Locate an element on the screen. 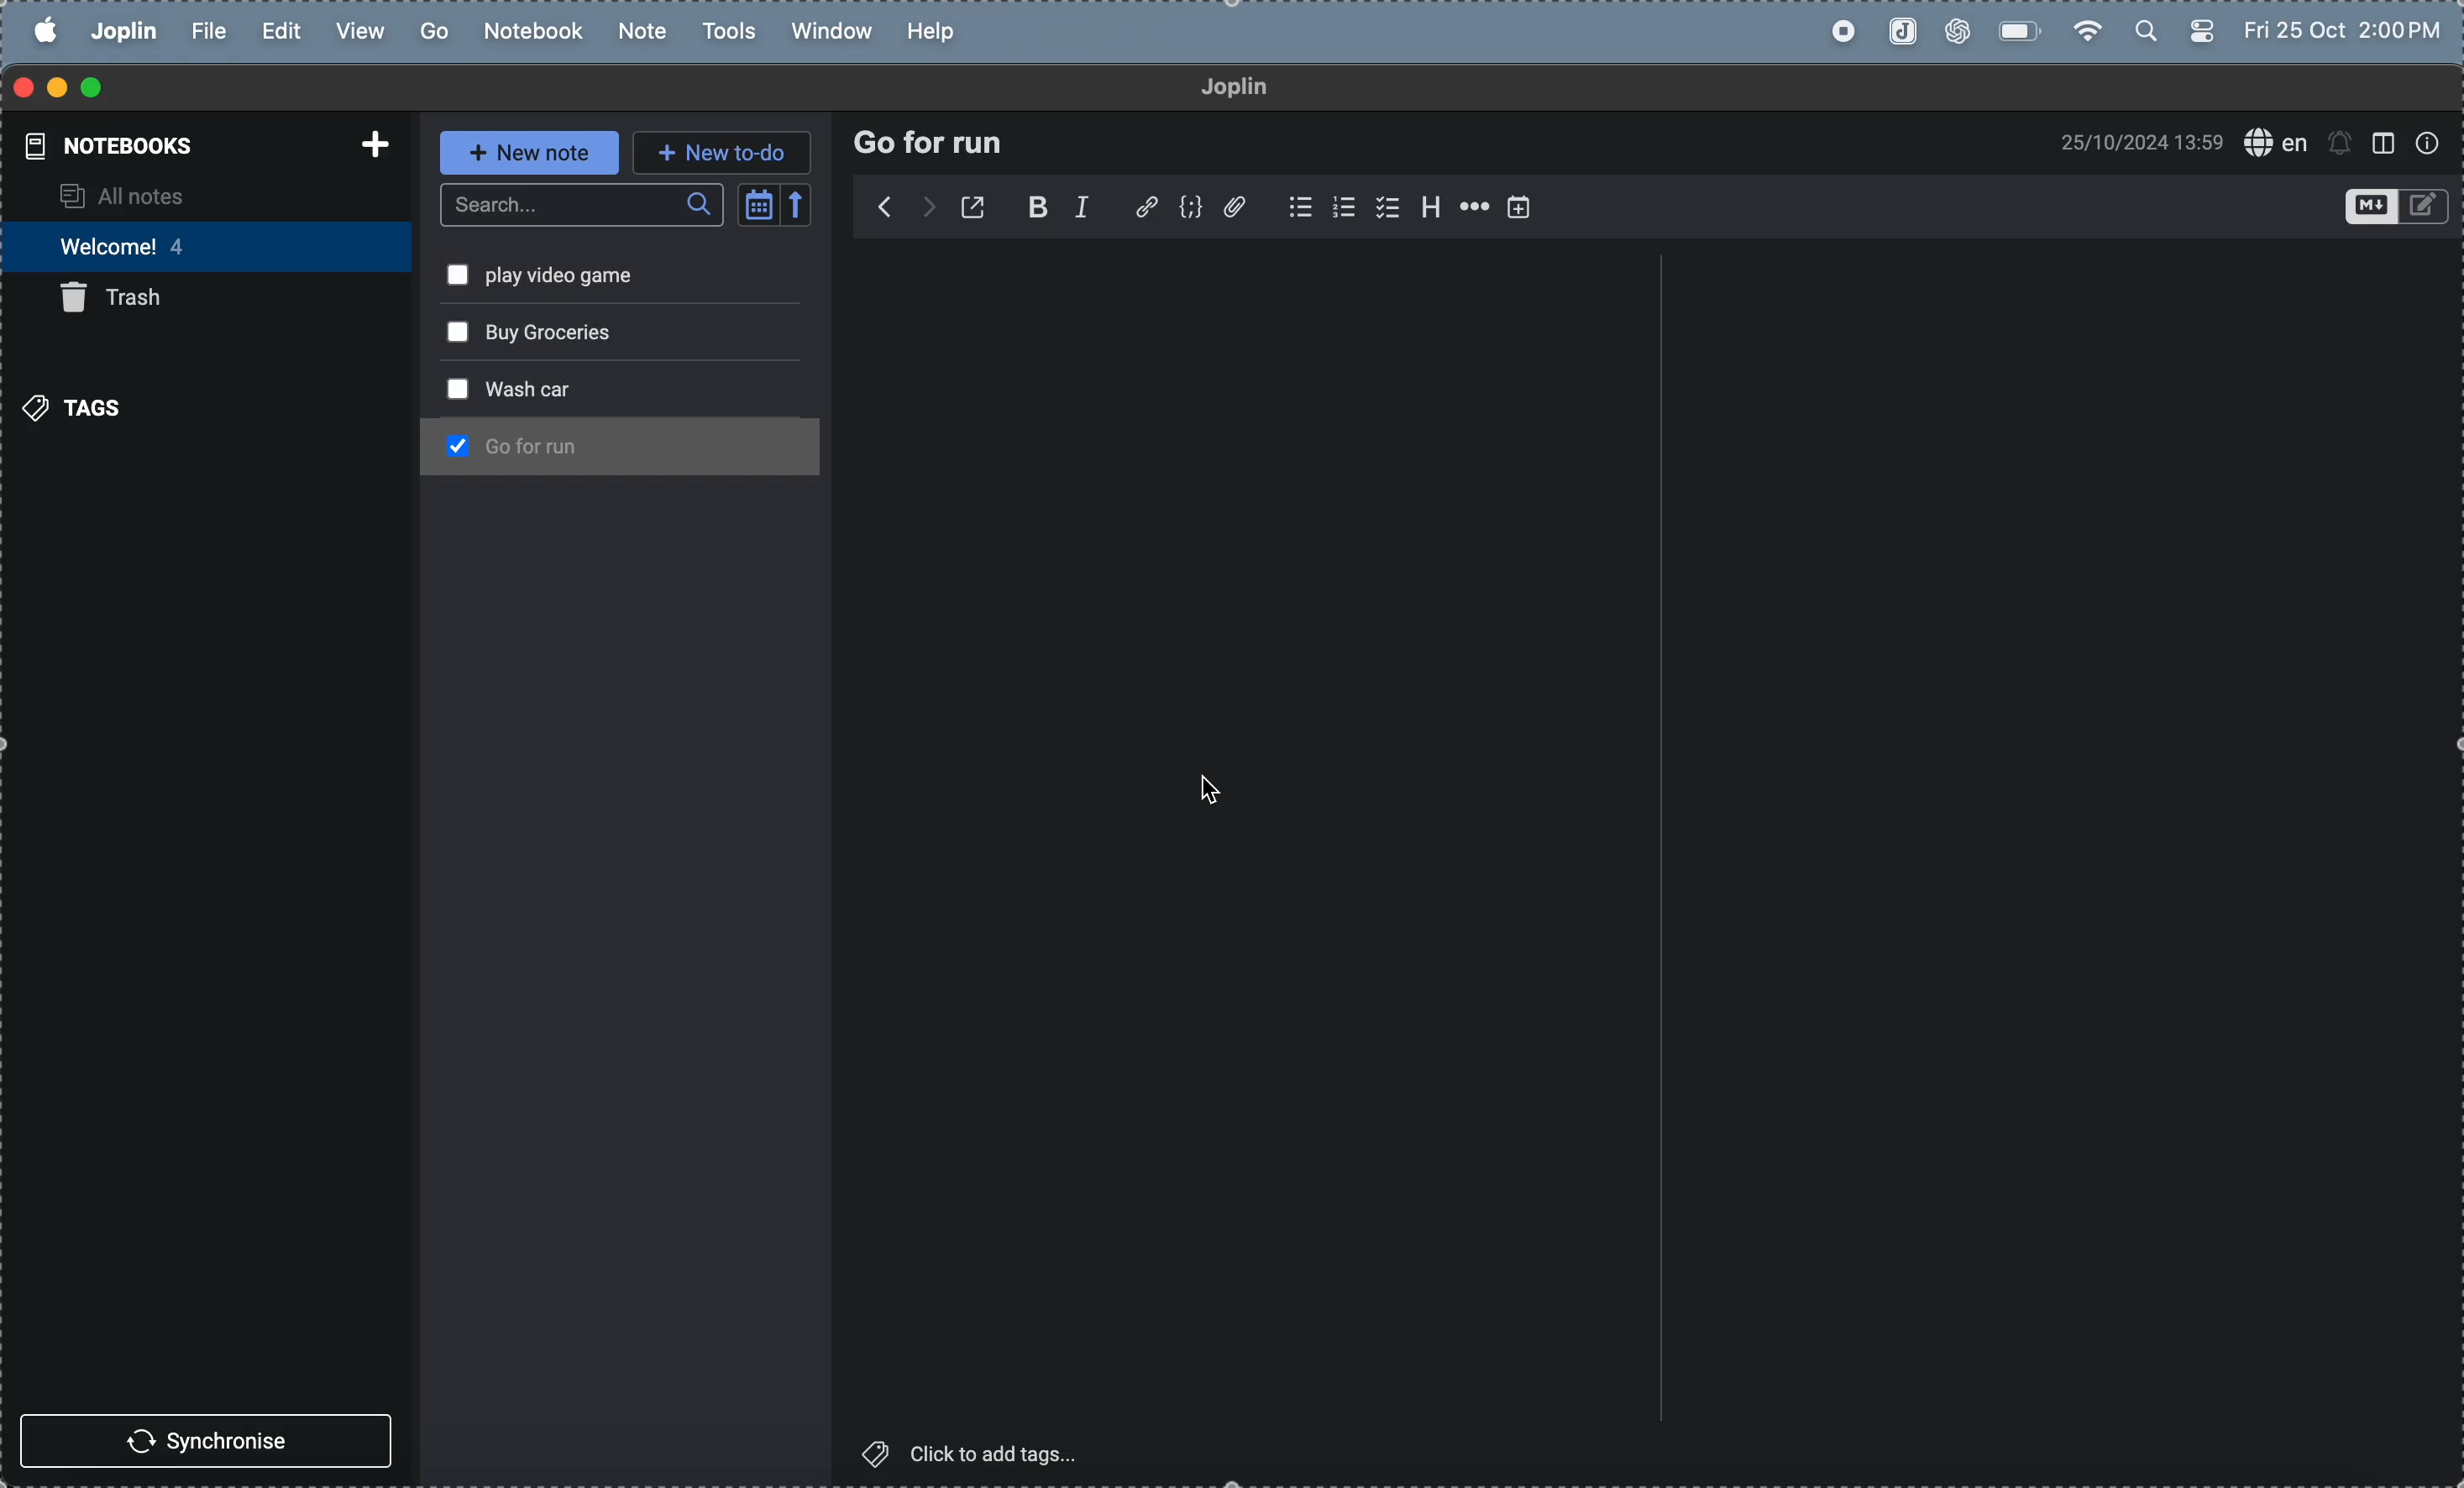  forward is located at coordinates (884, 207).